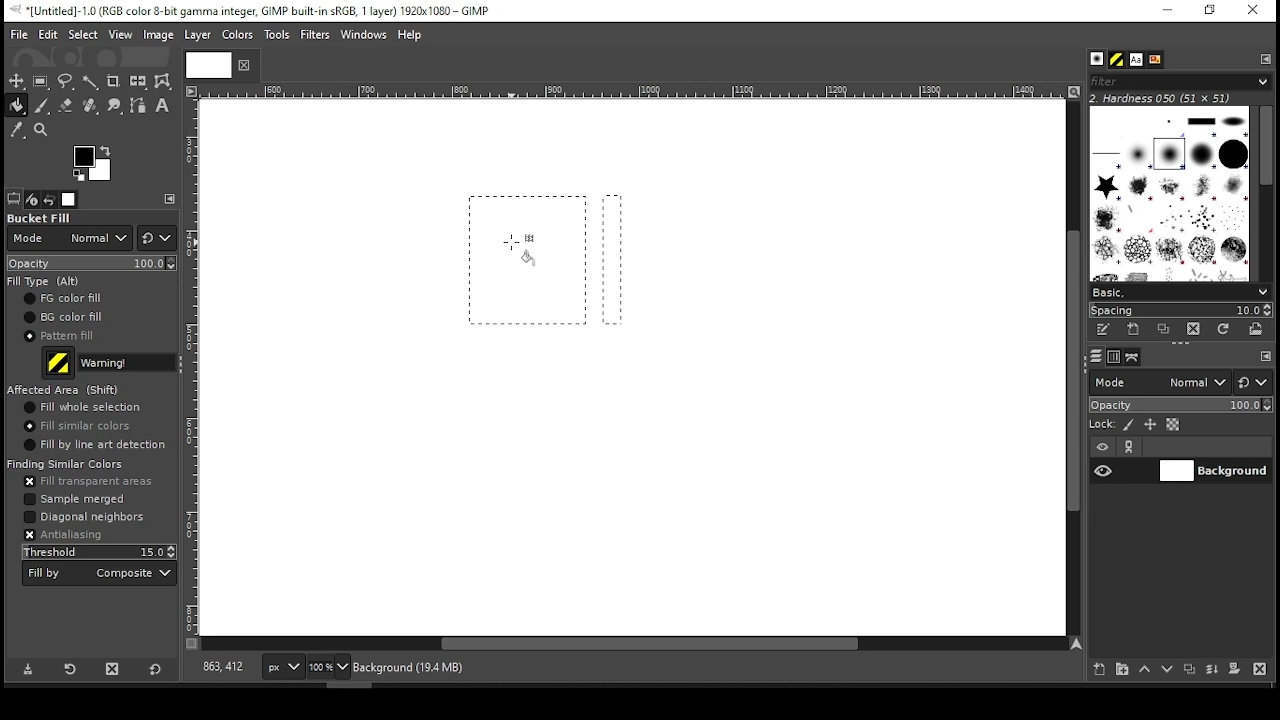 This screenshot has height=720, width=1280. What do you see at coordinates (65, 105) in the screenshot?
I see `eraser tool` at bounding box center [65, 105].